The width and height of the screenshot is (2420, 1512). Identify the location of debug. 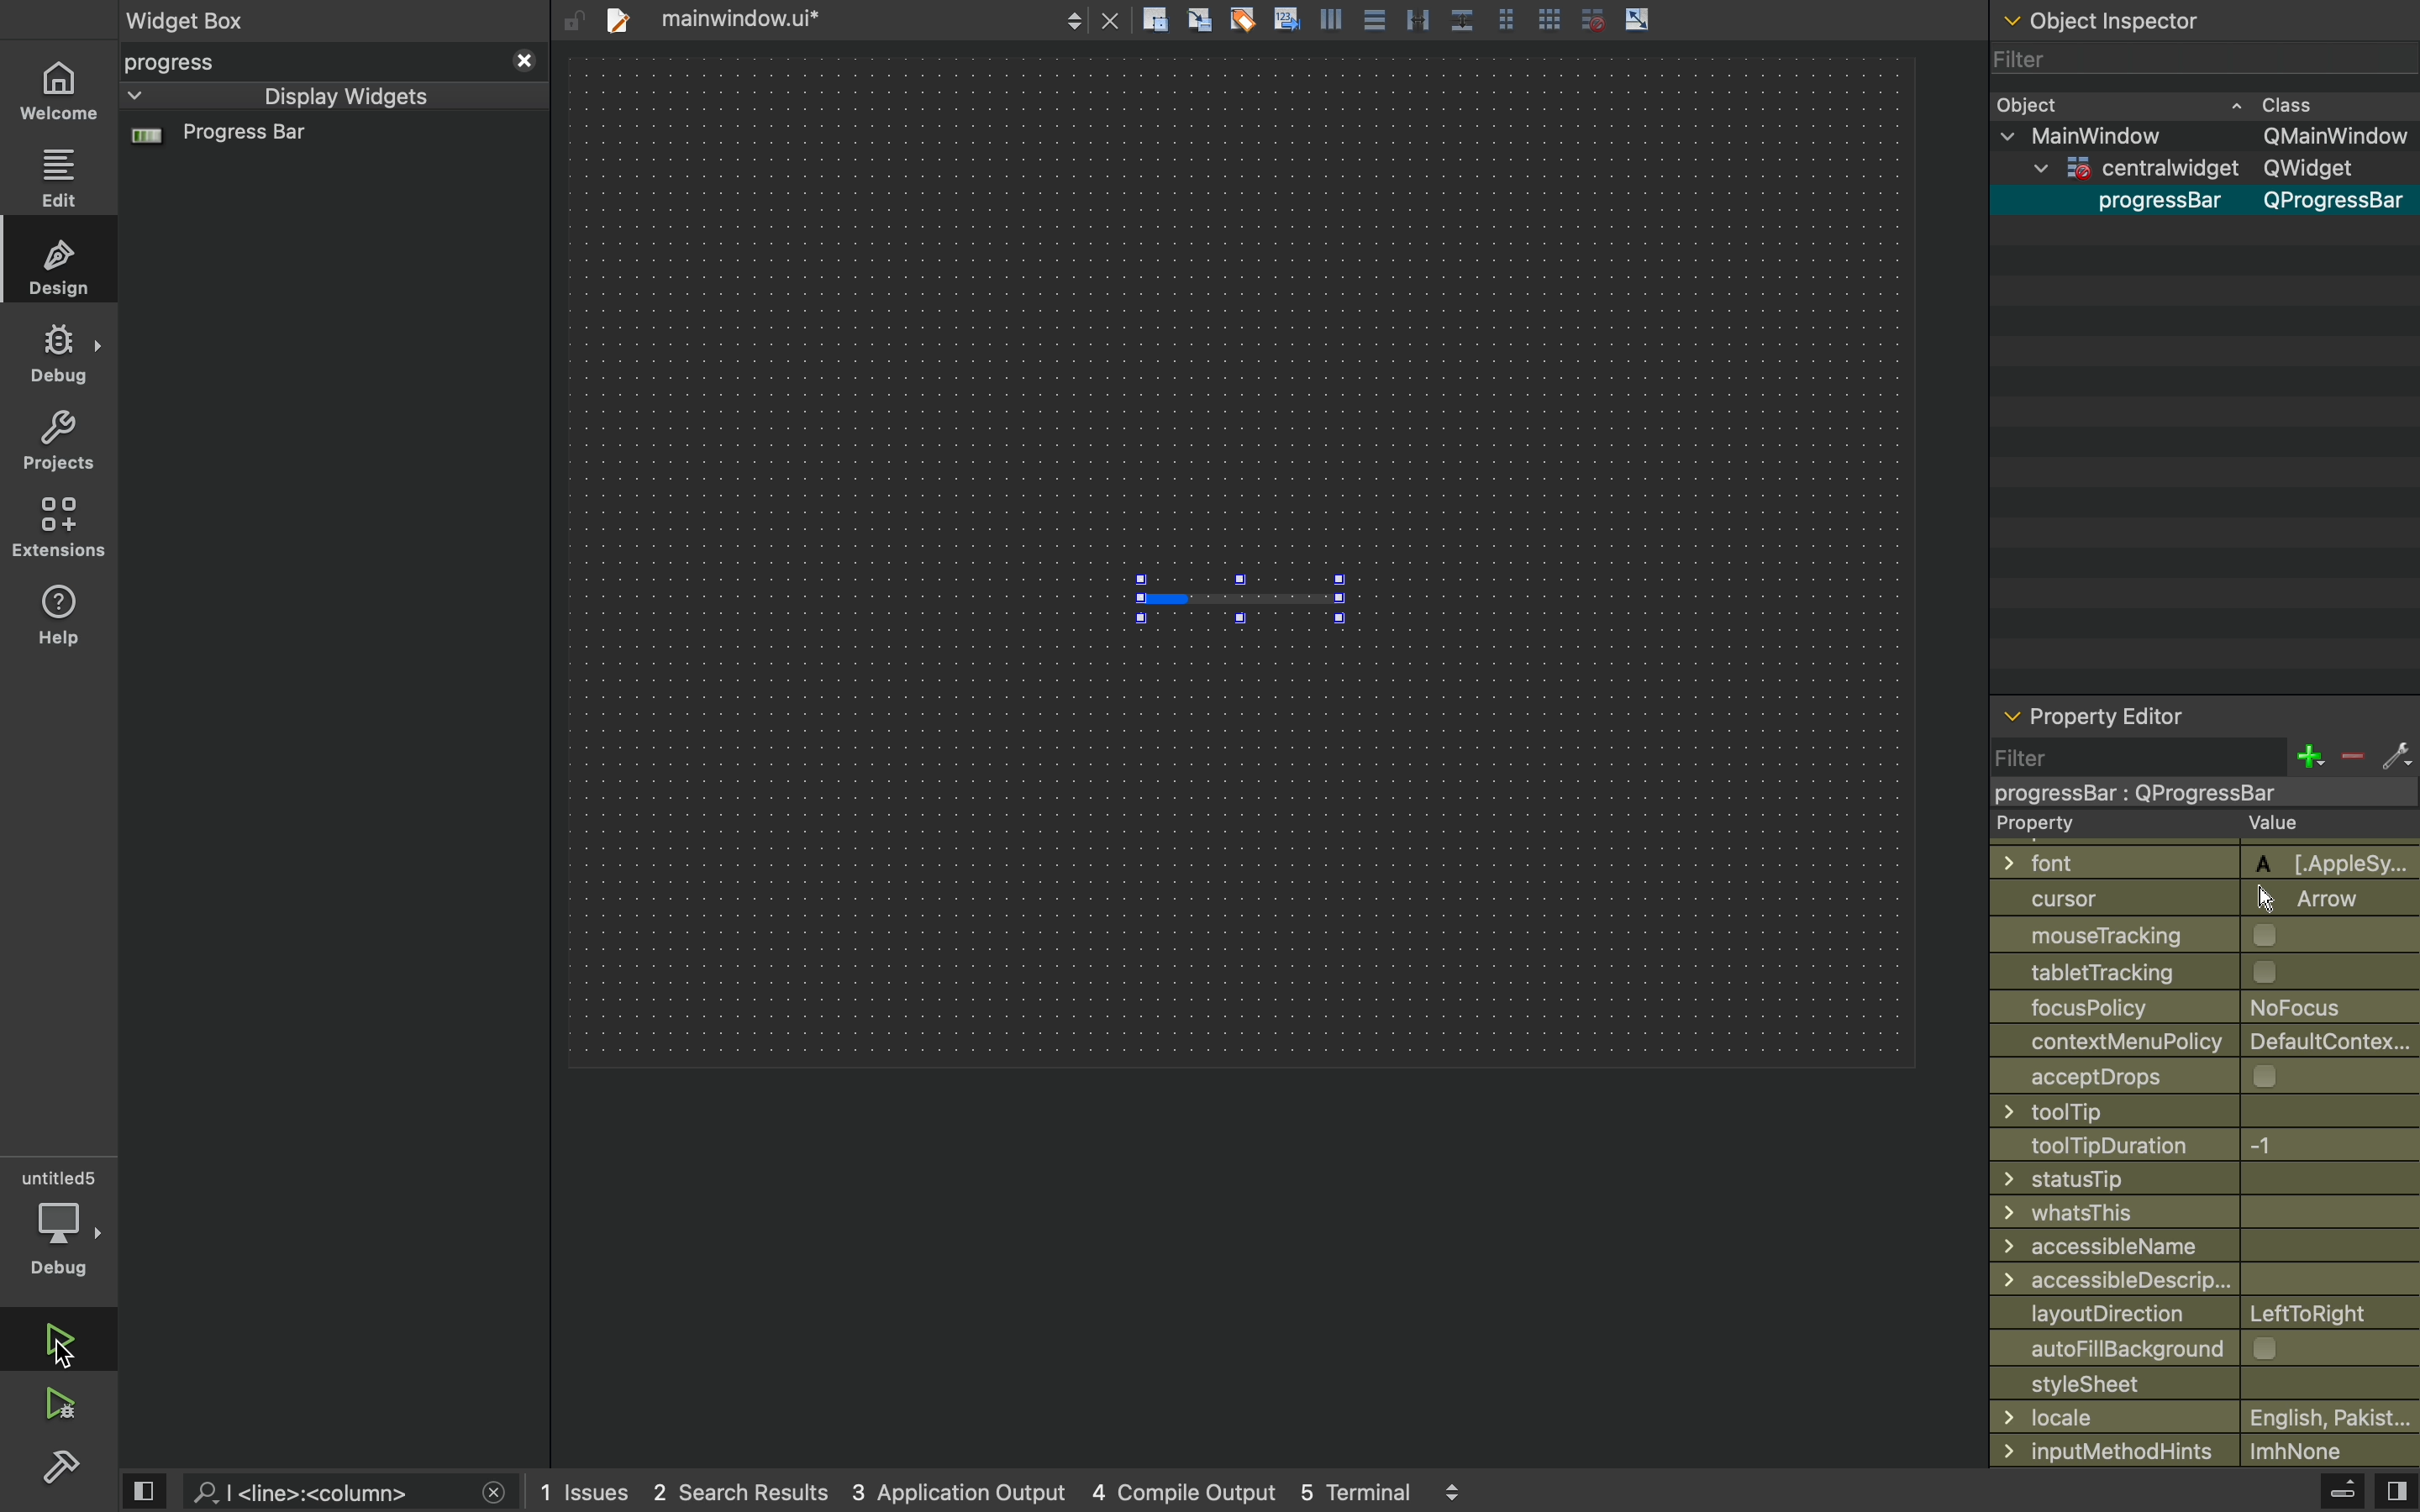
(61, 352).